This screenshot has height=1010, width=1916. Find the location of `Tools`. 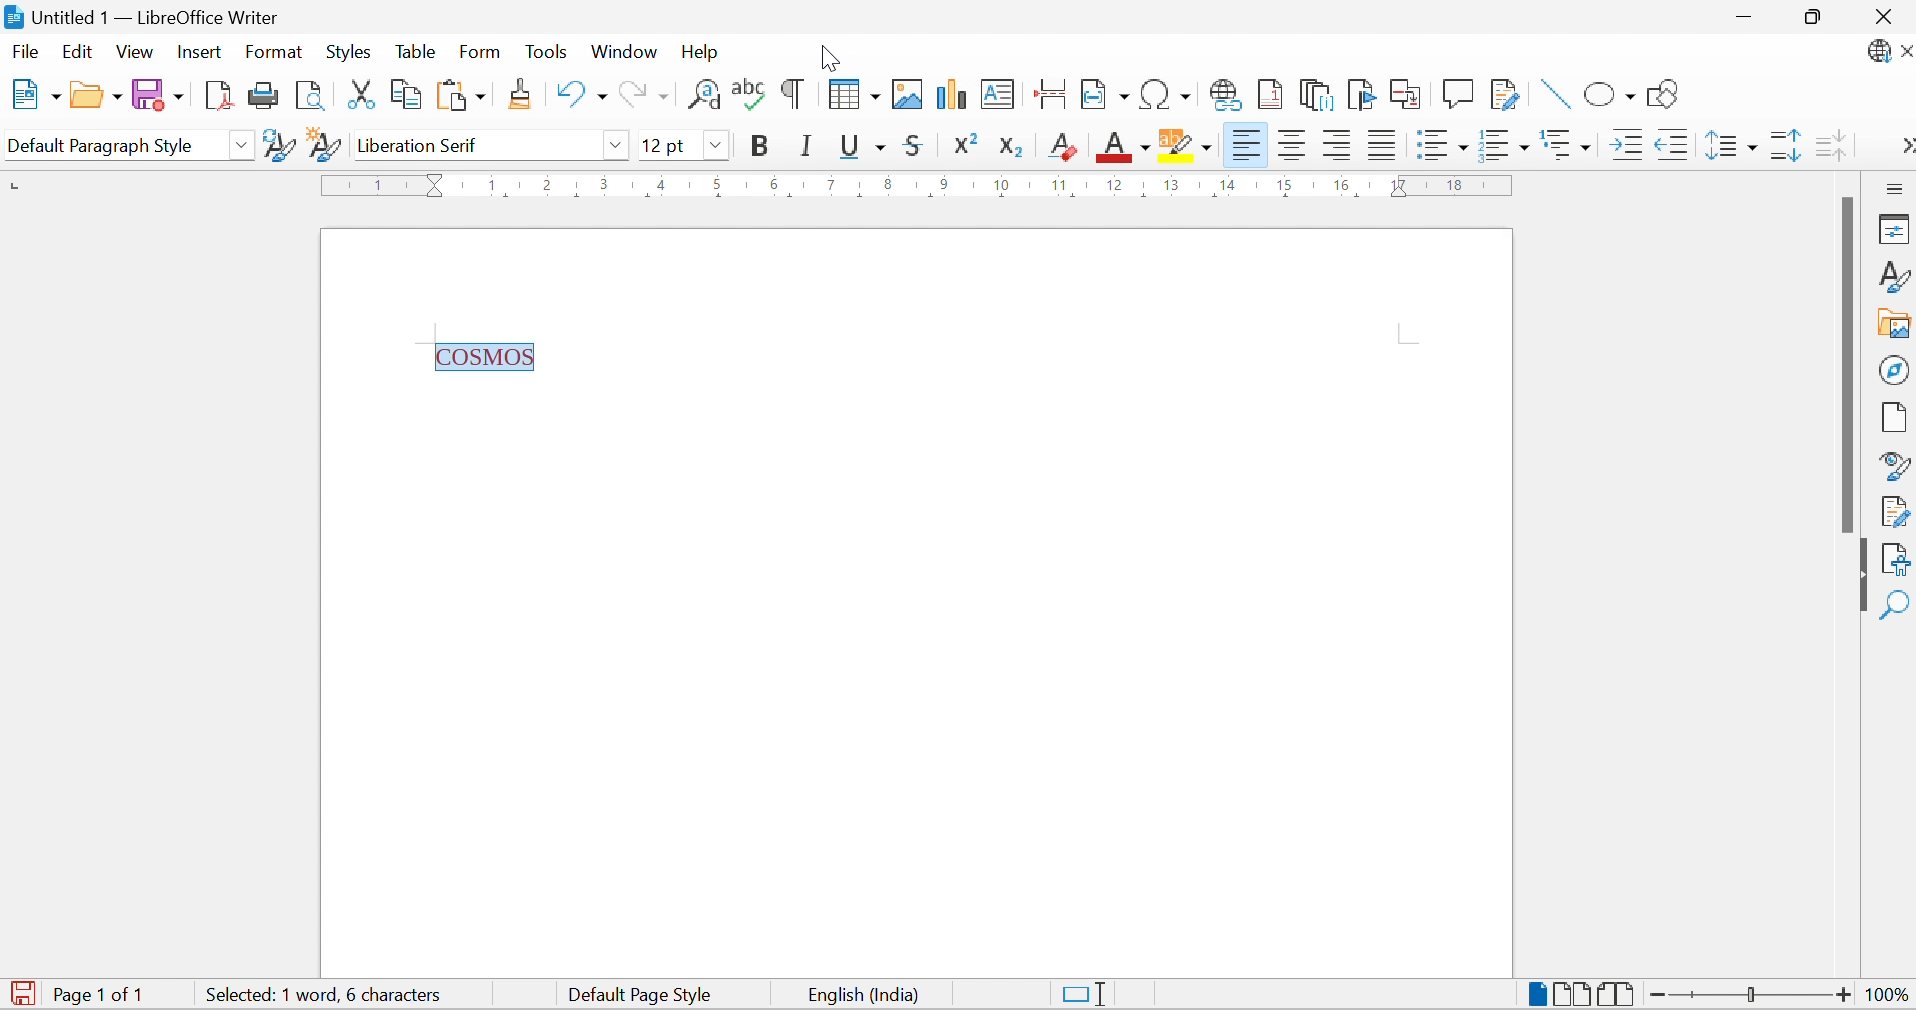

Tools is located at coordinates (544, 50).